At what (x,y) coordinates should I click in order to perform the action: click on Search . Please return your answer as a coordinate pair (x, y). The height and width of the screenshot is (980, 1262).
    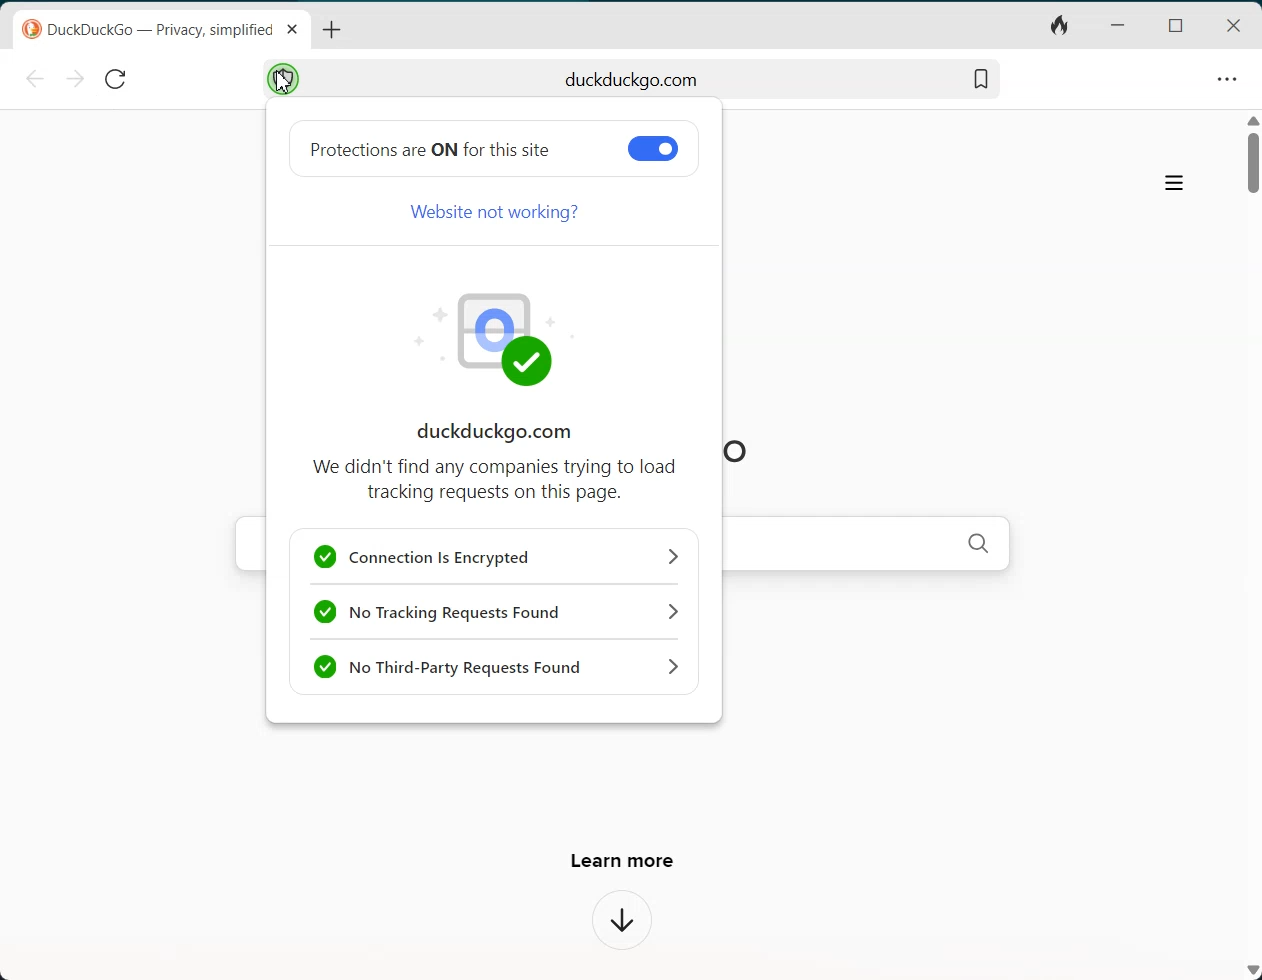
    Looking at the image, I should click on (980, 542).